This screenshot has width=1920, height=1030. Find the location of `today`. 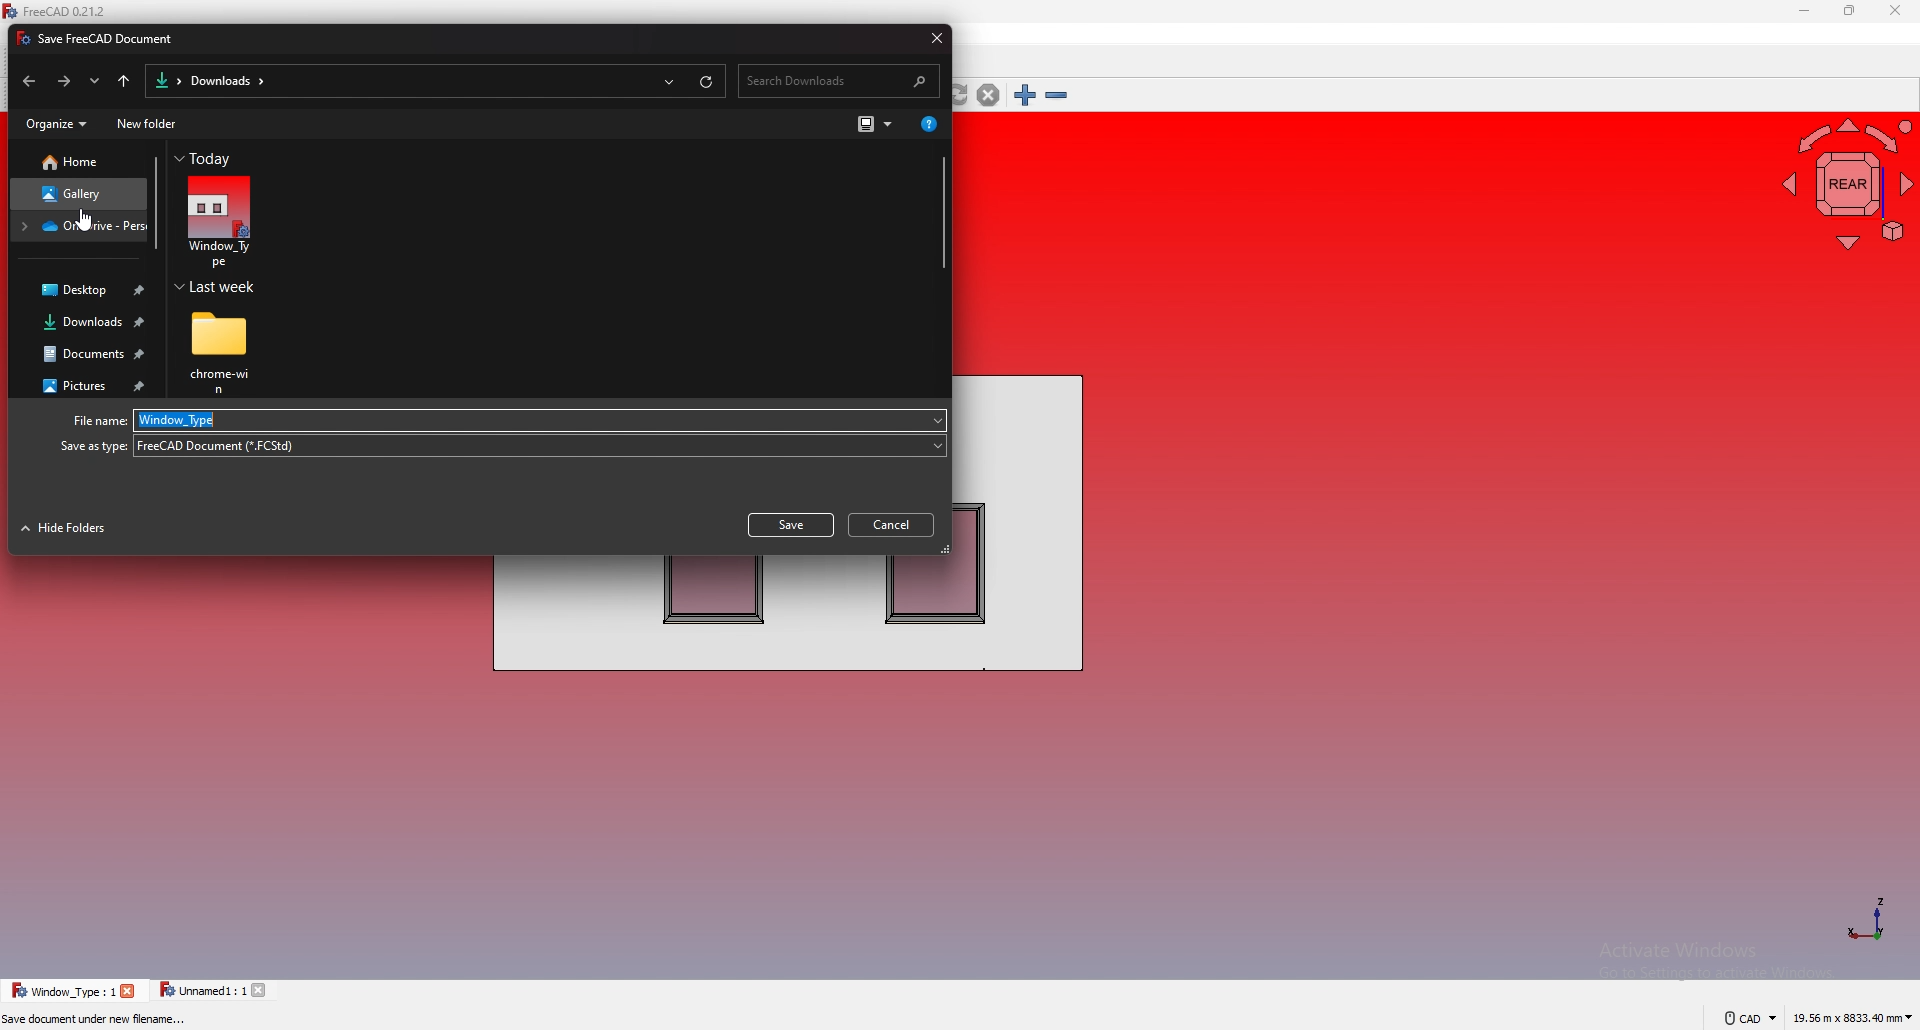

today is located at coordinates (208, 160).